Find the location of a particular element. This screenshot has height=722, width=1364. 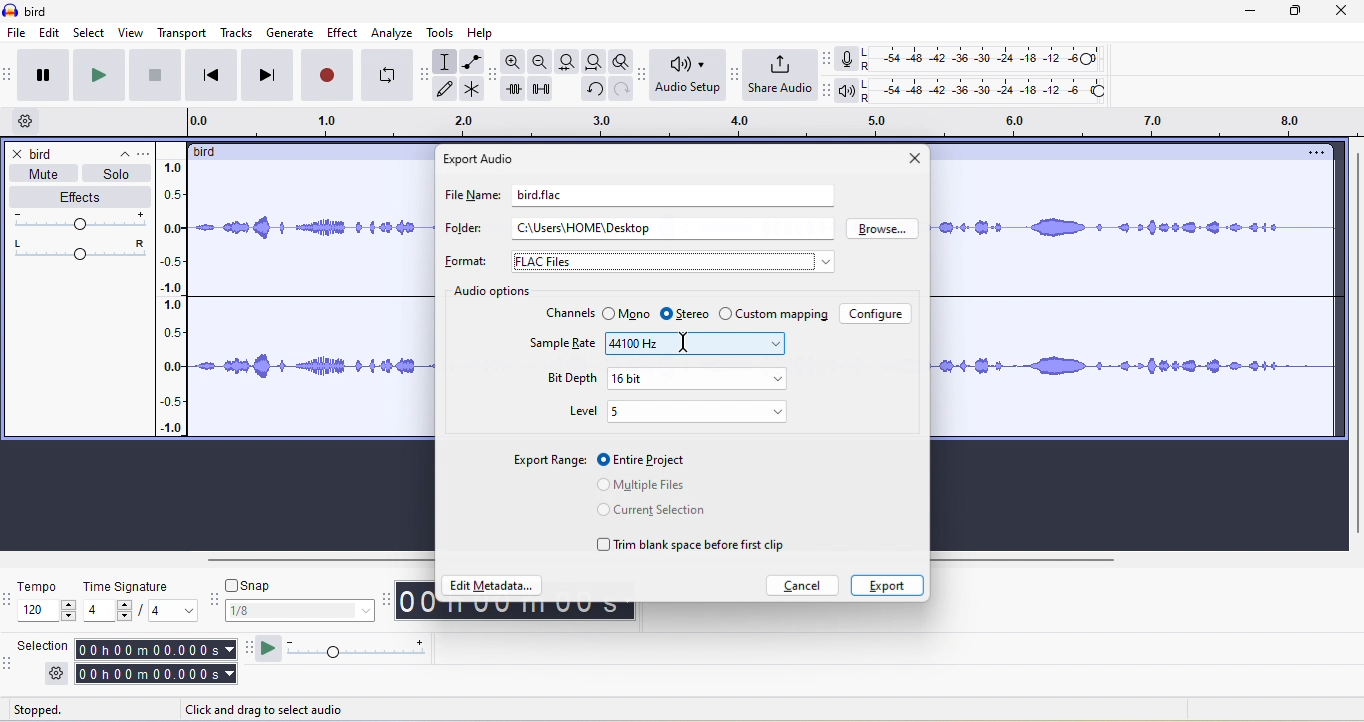

zoom in is located at coordinates (515, 64).